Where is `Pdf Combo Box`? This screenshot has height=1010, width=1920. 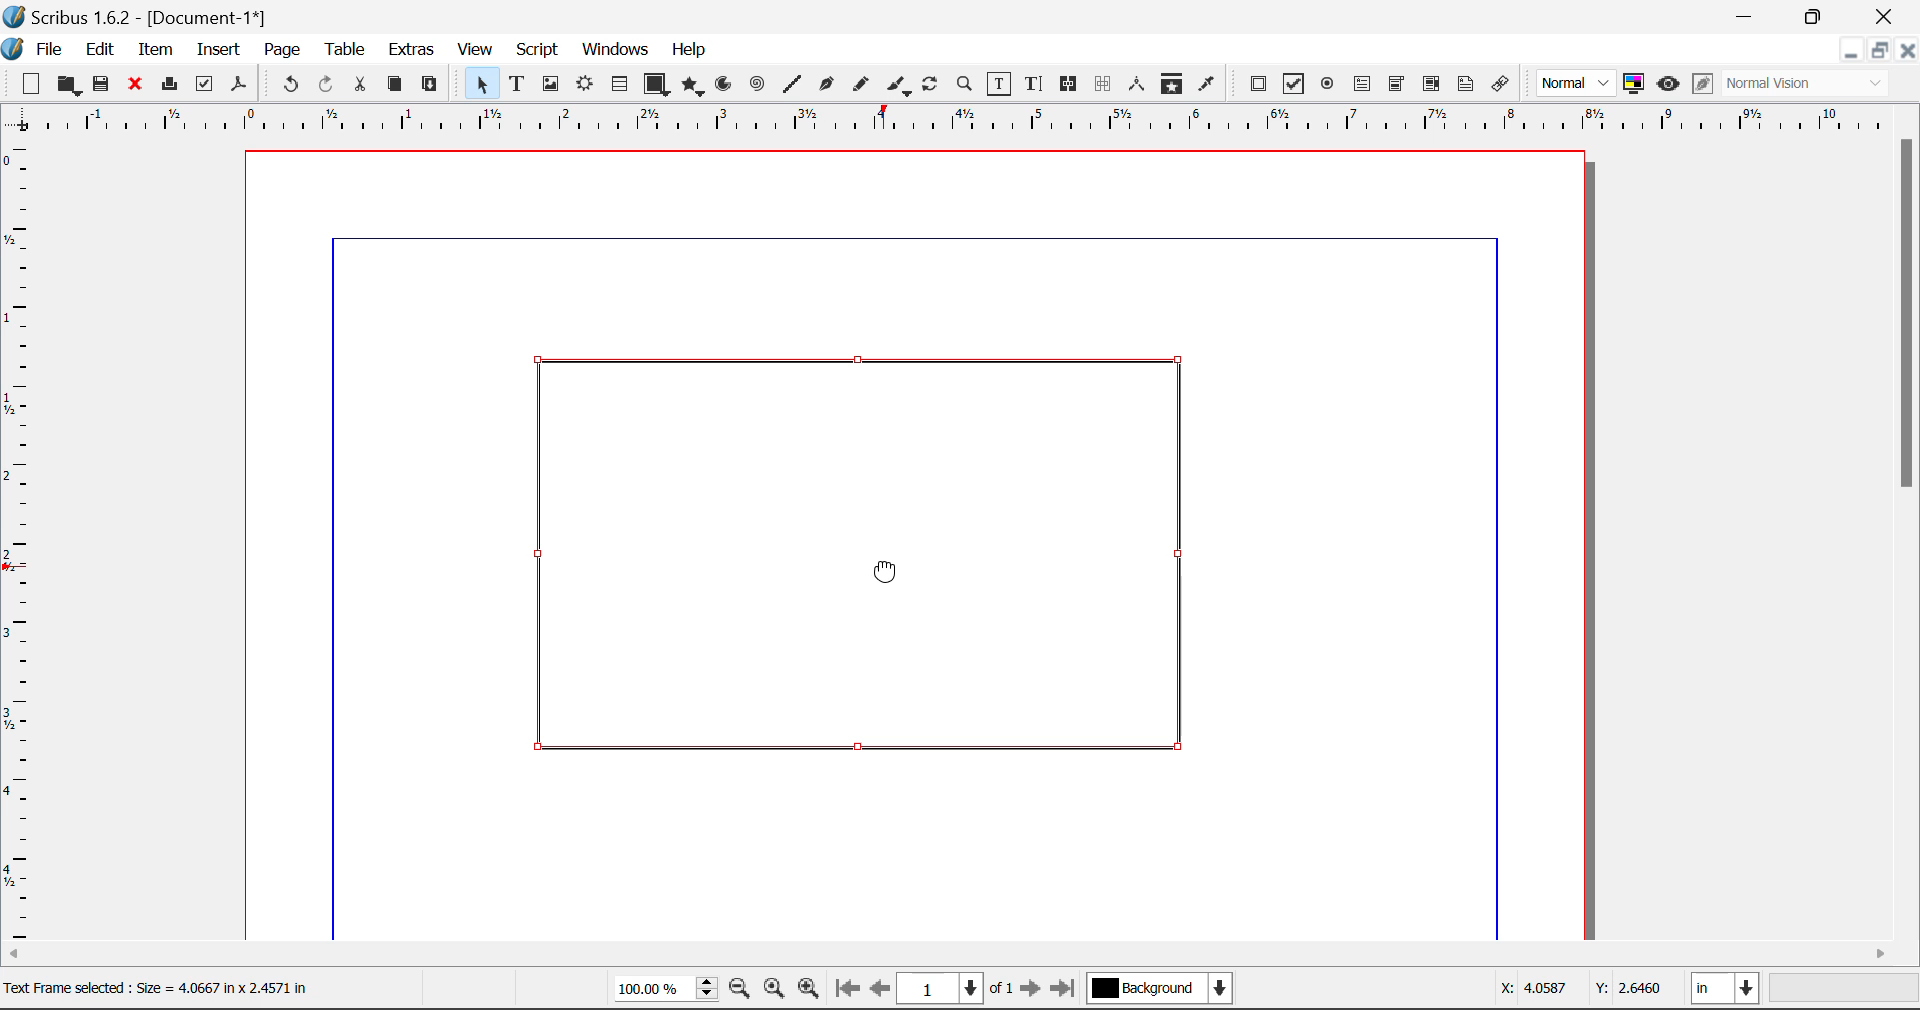
Pdf Combo Box is located at coordinates (1397, 82).